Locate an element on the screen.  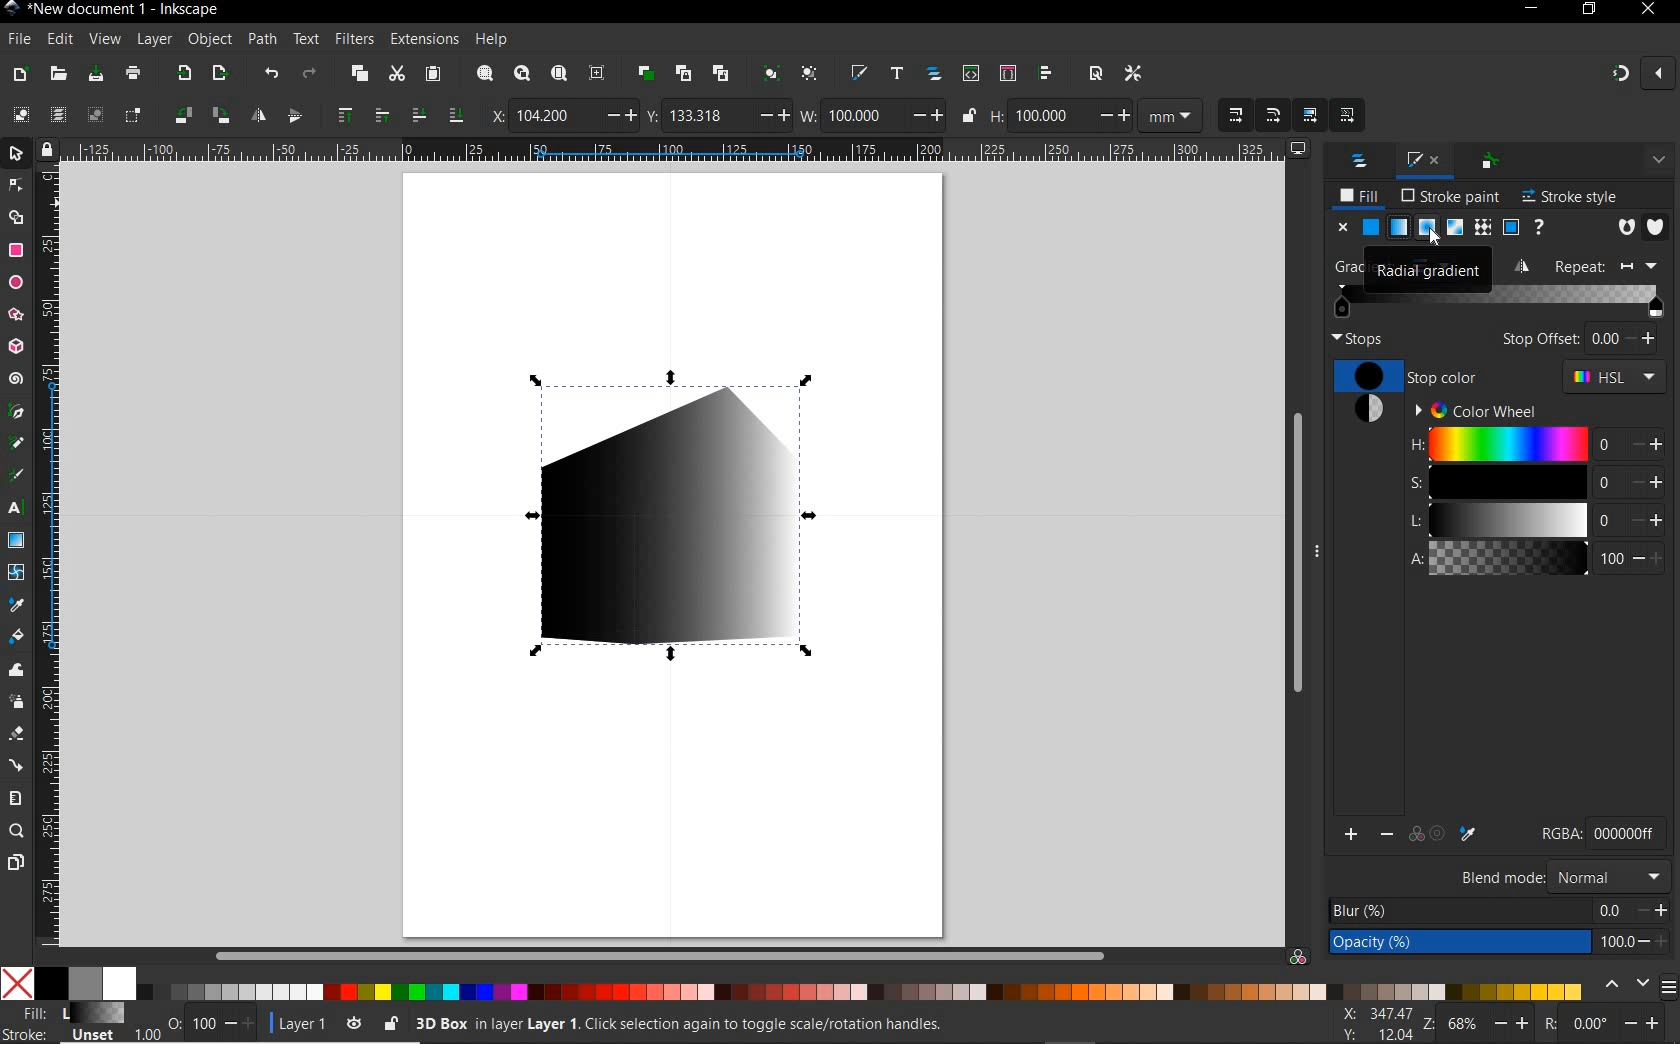
cursor is located at coordinates (1440, 236).